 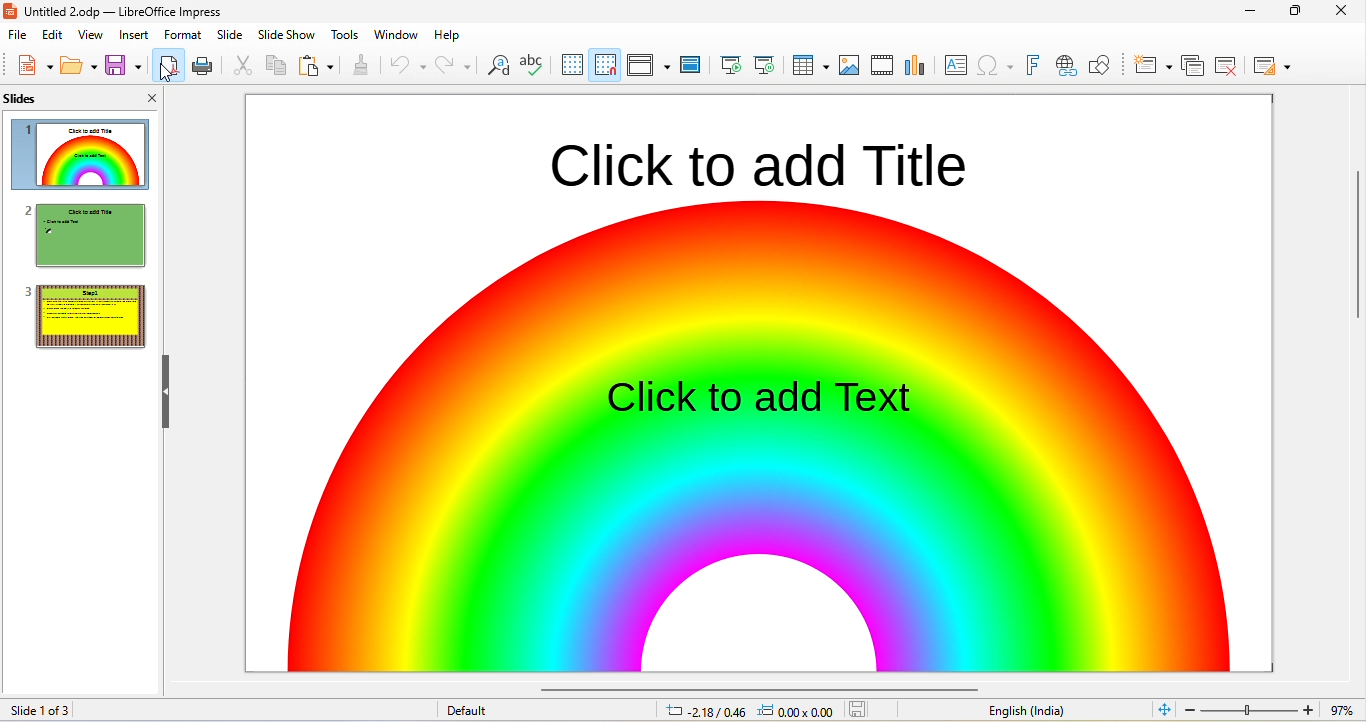 I want to click on click to add text, so click(x=762, y=396).